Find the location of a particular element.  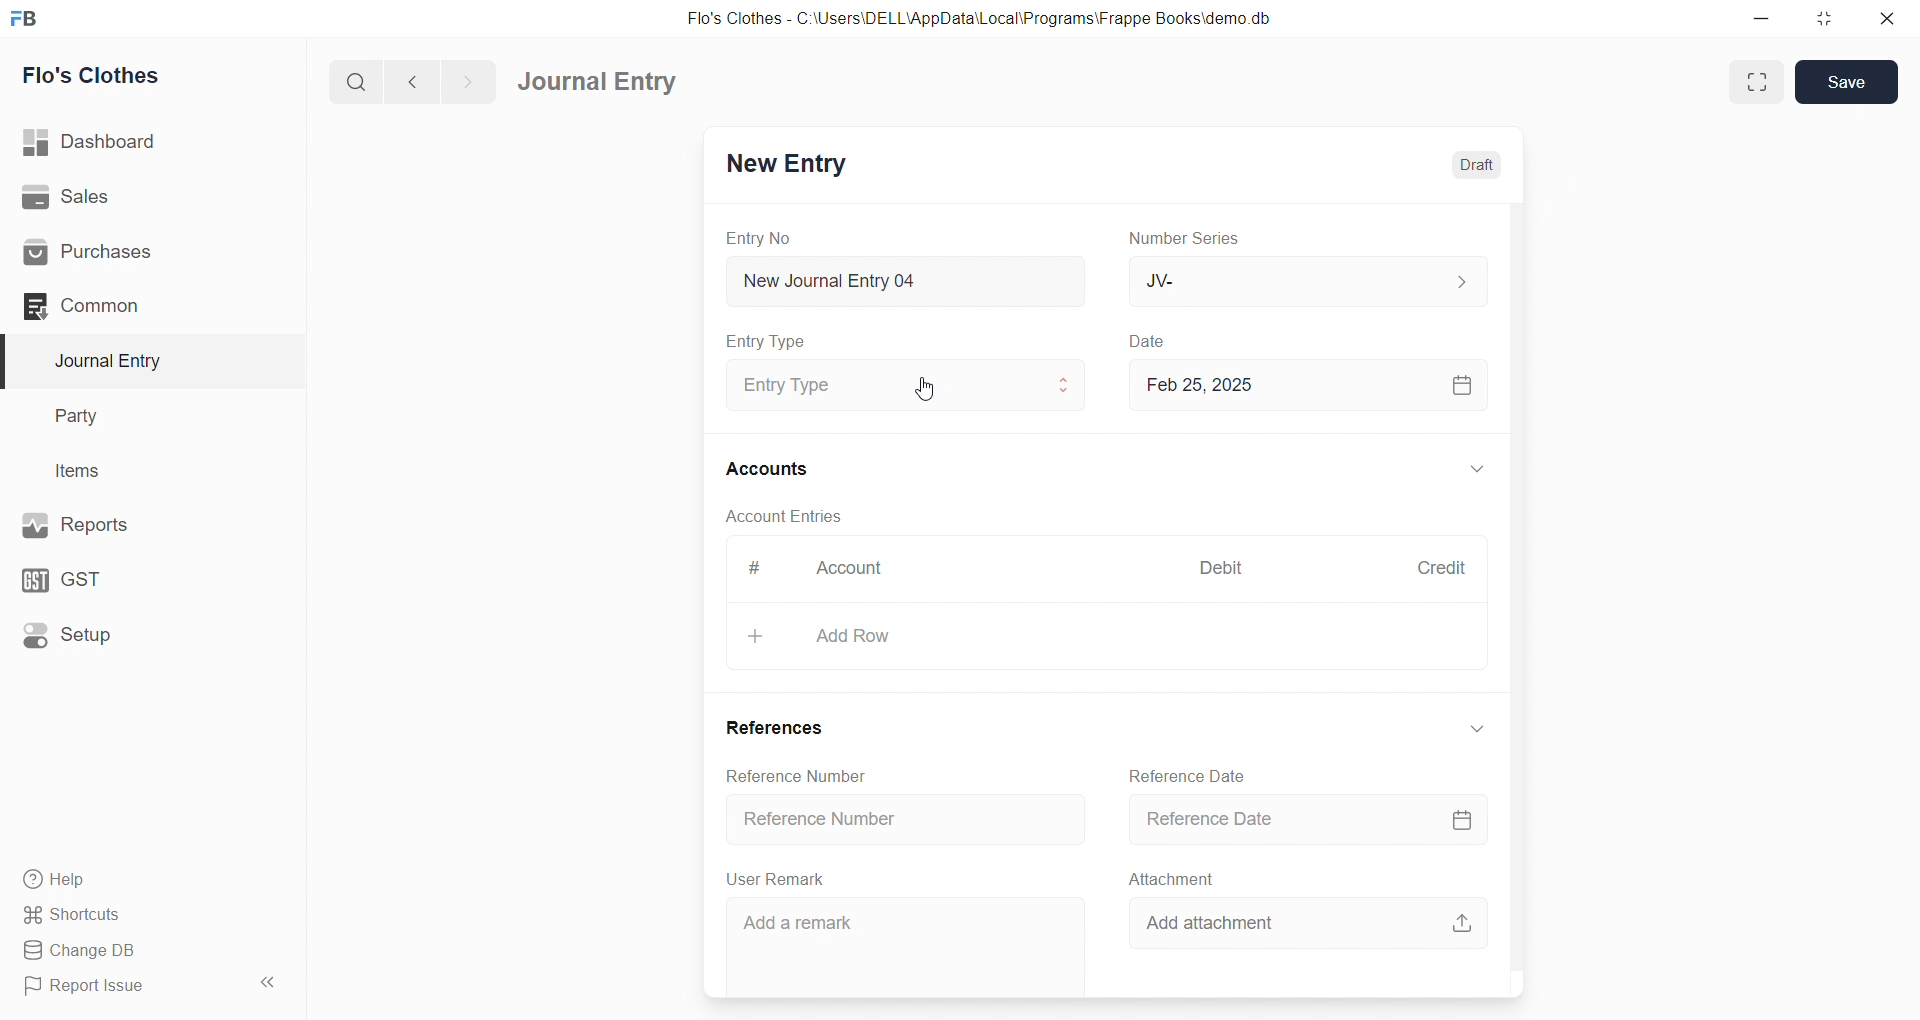

Accounts is located at coordinates (780, 467).